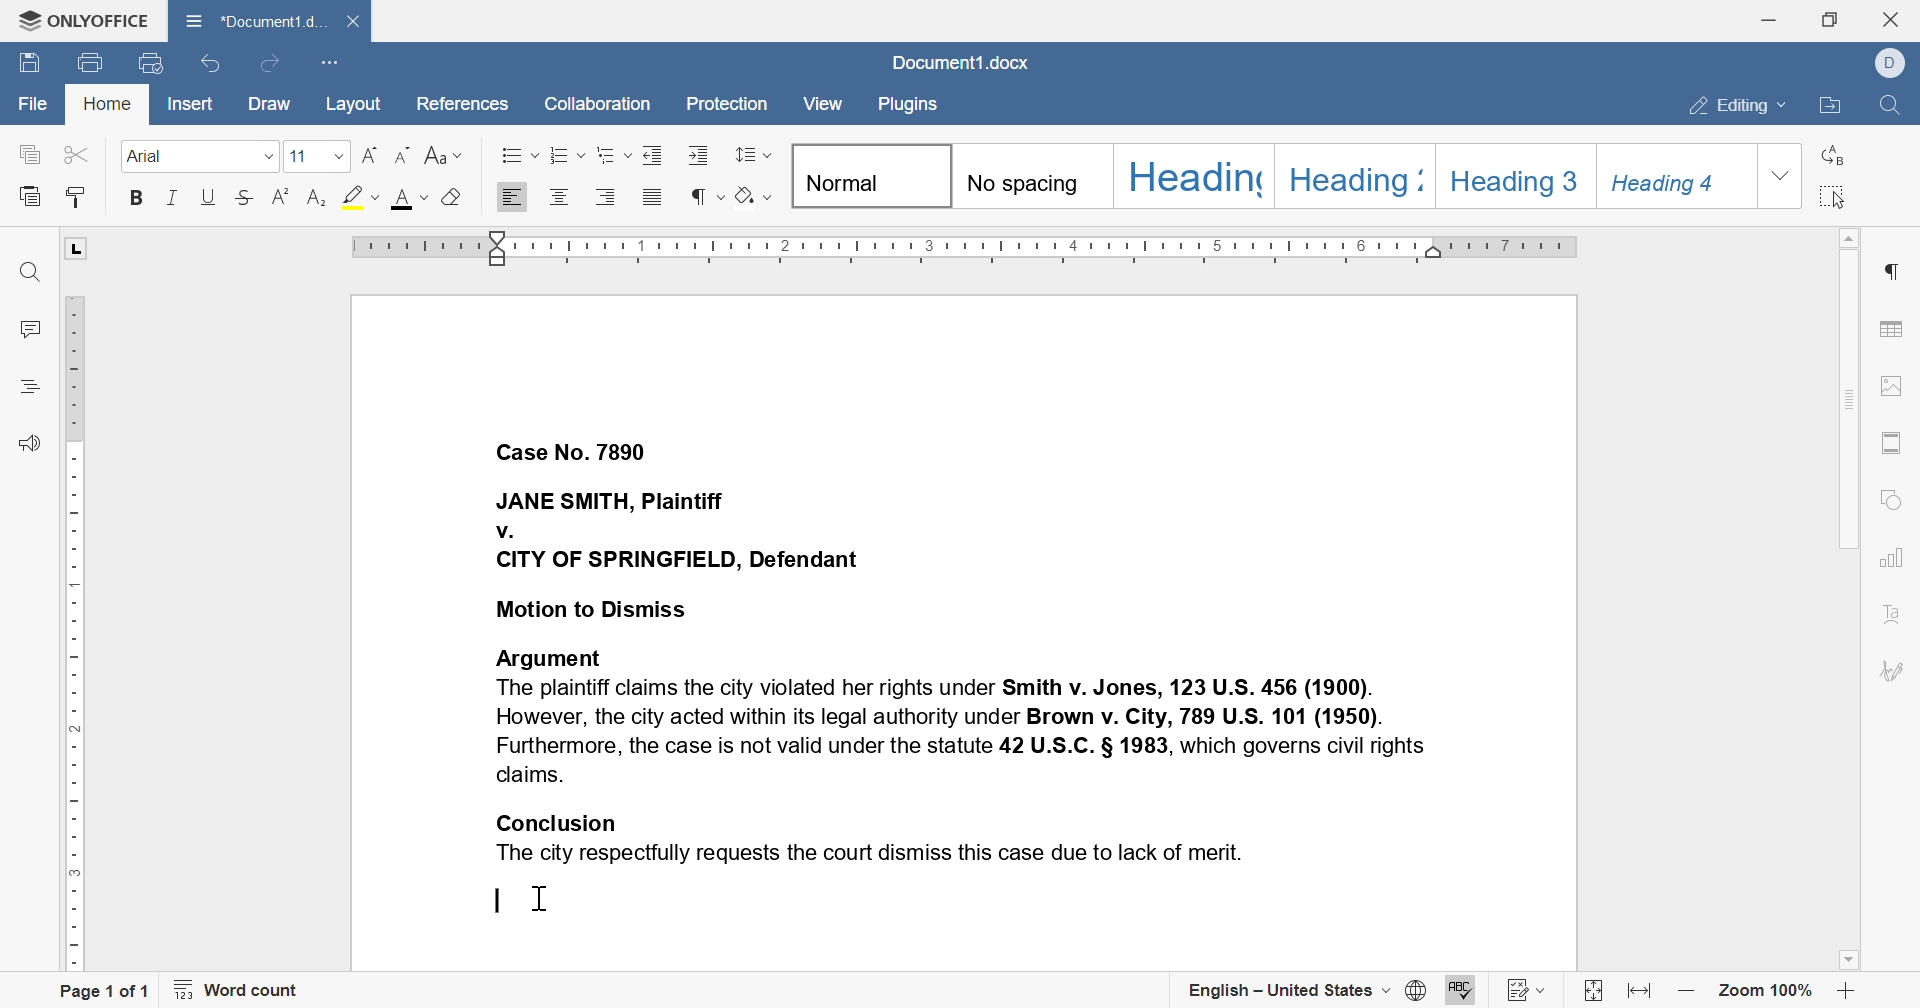 The image size is (1920, 1008). Describe the element at coordinates (238, 987) in the screenshot. I see `word count` at that location.